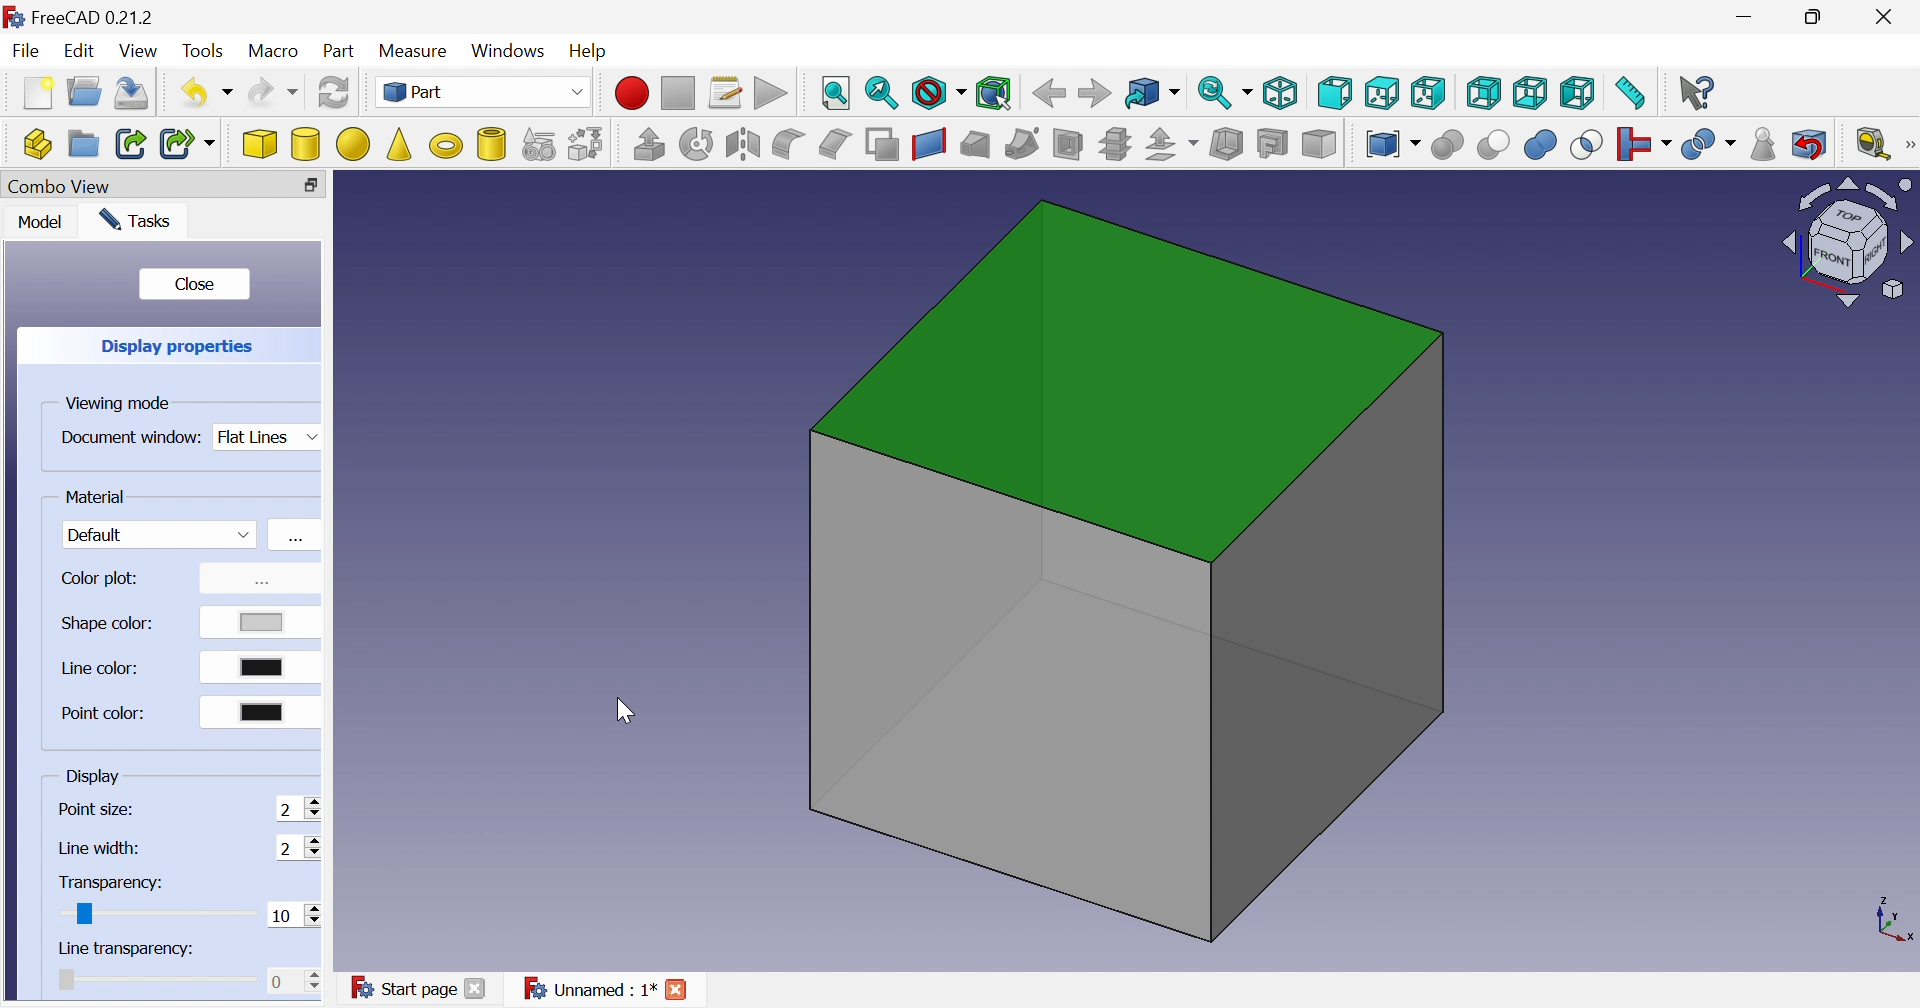 The image size is (1920, 1008). What do you see at coordinates (313, 185) in the screenshot?
I see `Close` at bounding box center [313, 185].